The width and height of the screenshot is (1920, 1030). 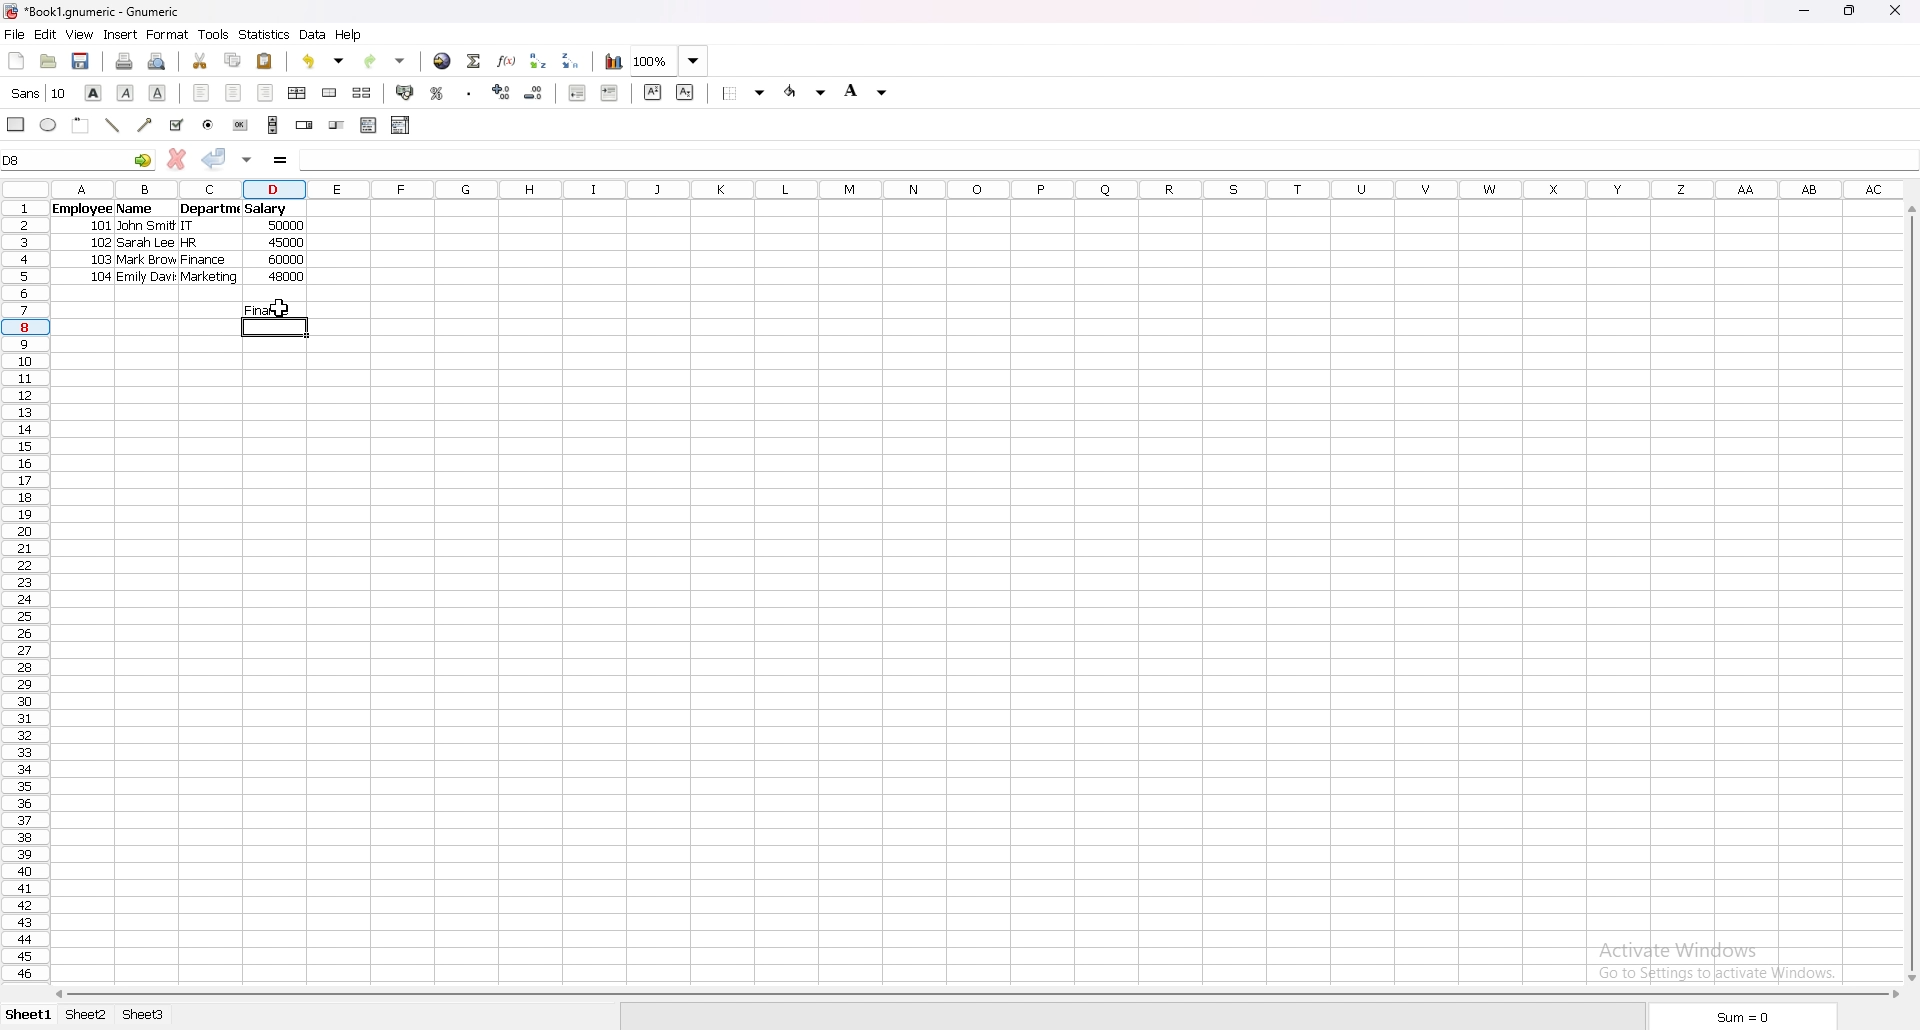 I want to click on 102, so click(x=100, y=246).